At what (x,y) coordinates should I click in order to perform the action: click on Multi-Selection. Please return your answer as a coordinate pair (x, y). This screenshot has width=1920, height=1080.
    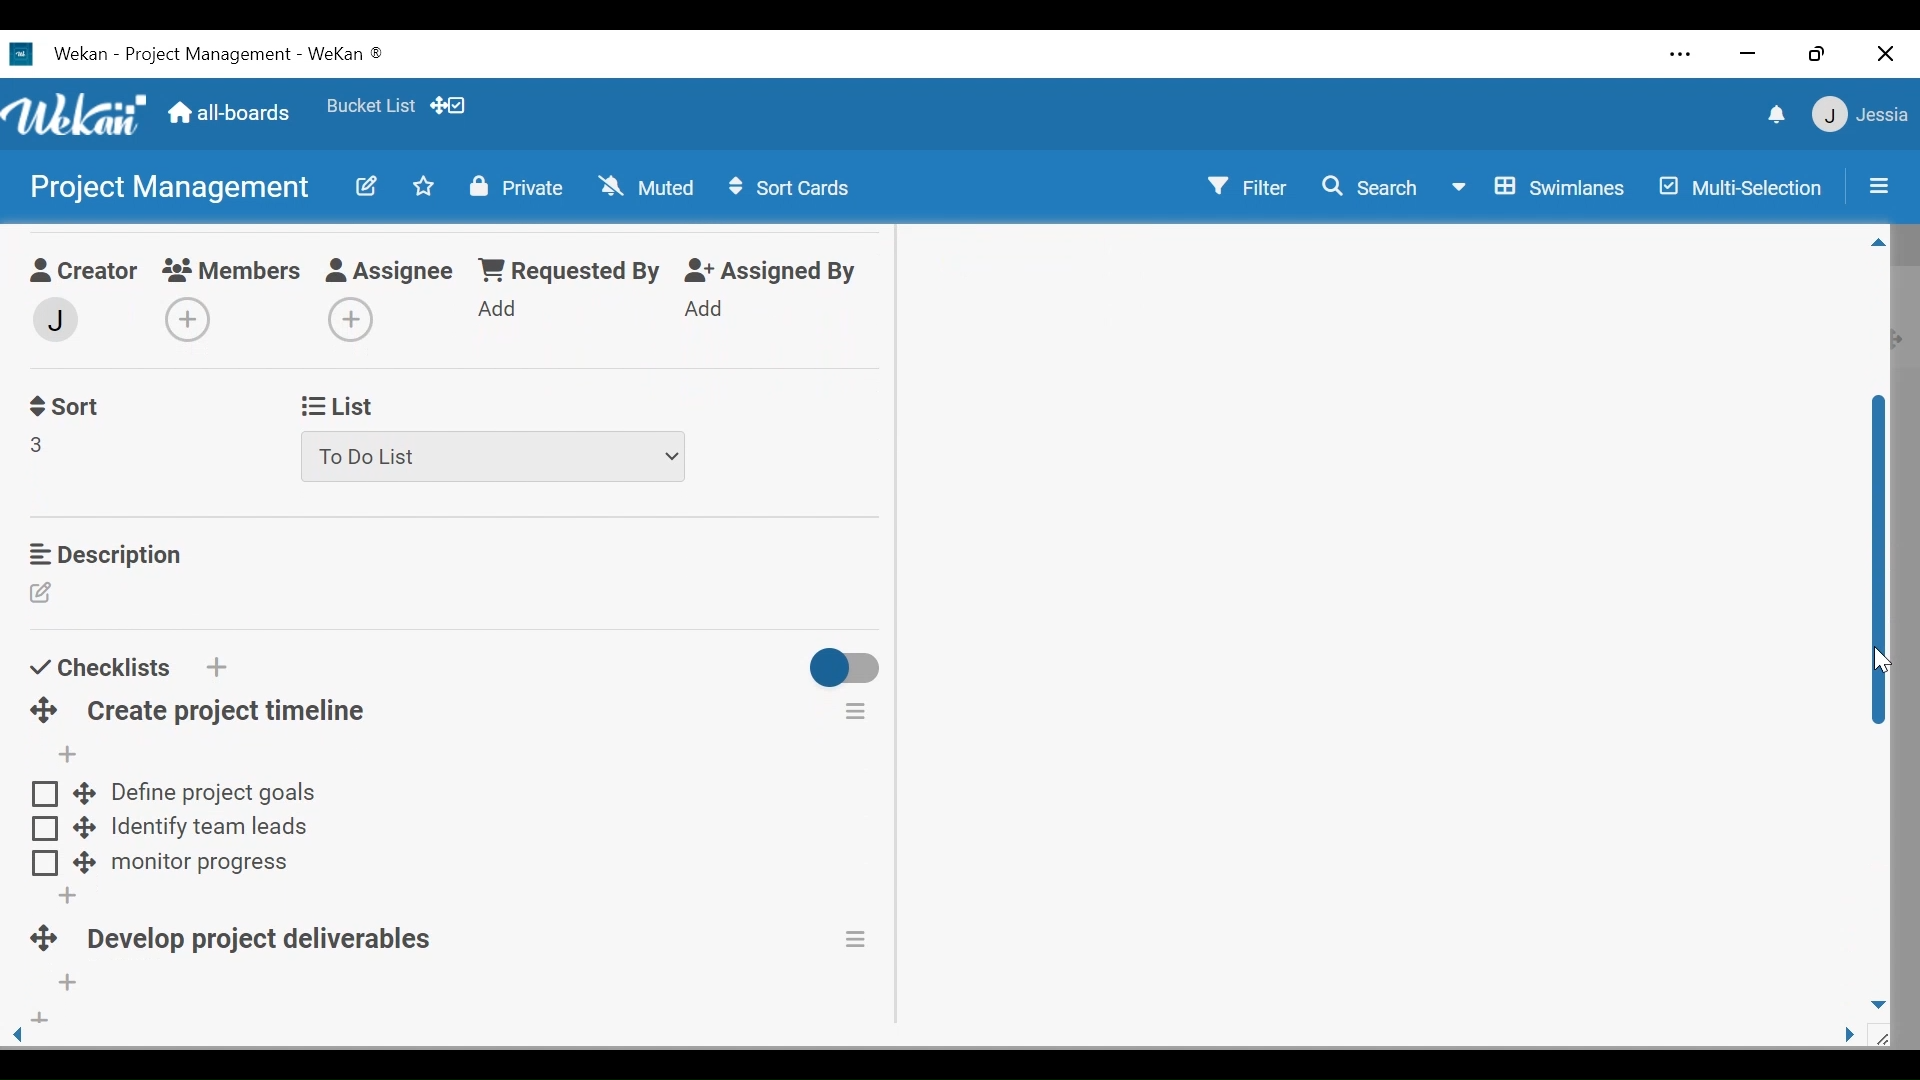
    Looking at the image, I should click on (1737, 187).